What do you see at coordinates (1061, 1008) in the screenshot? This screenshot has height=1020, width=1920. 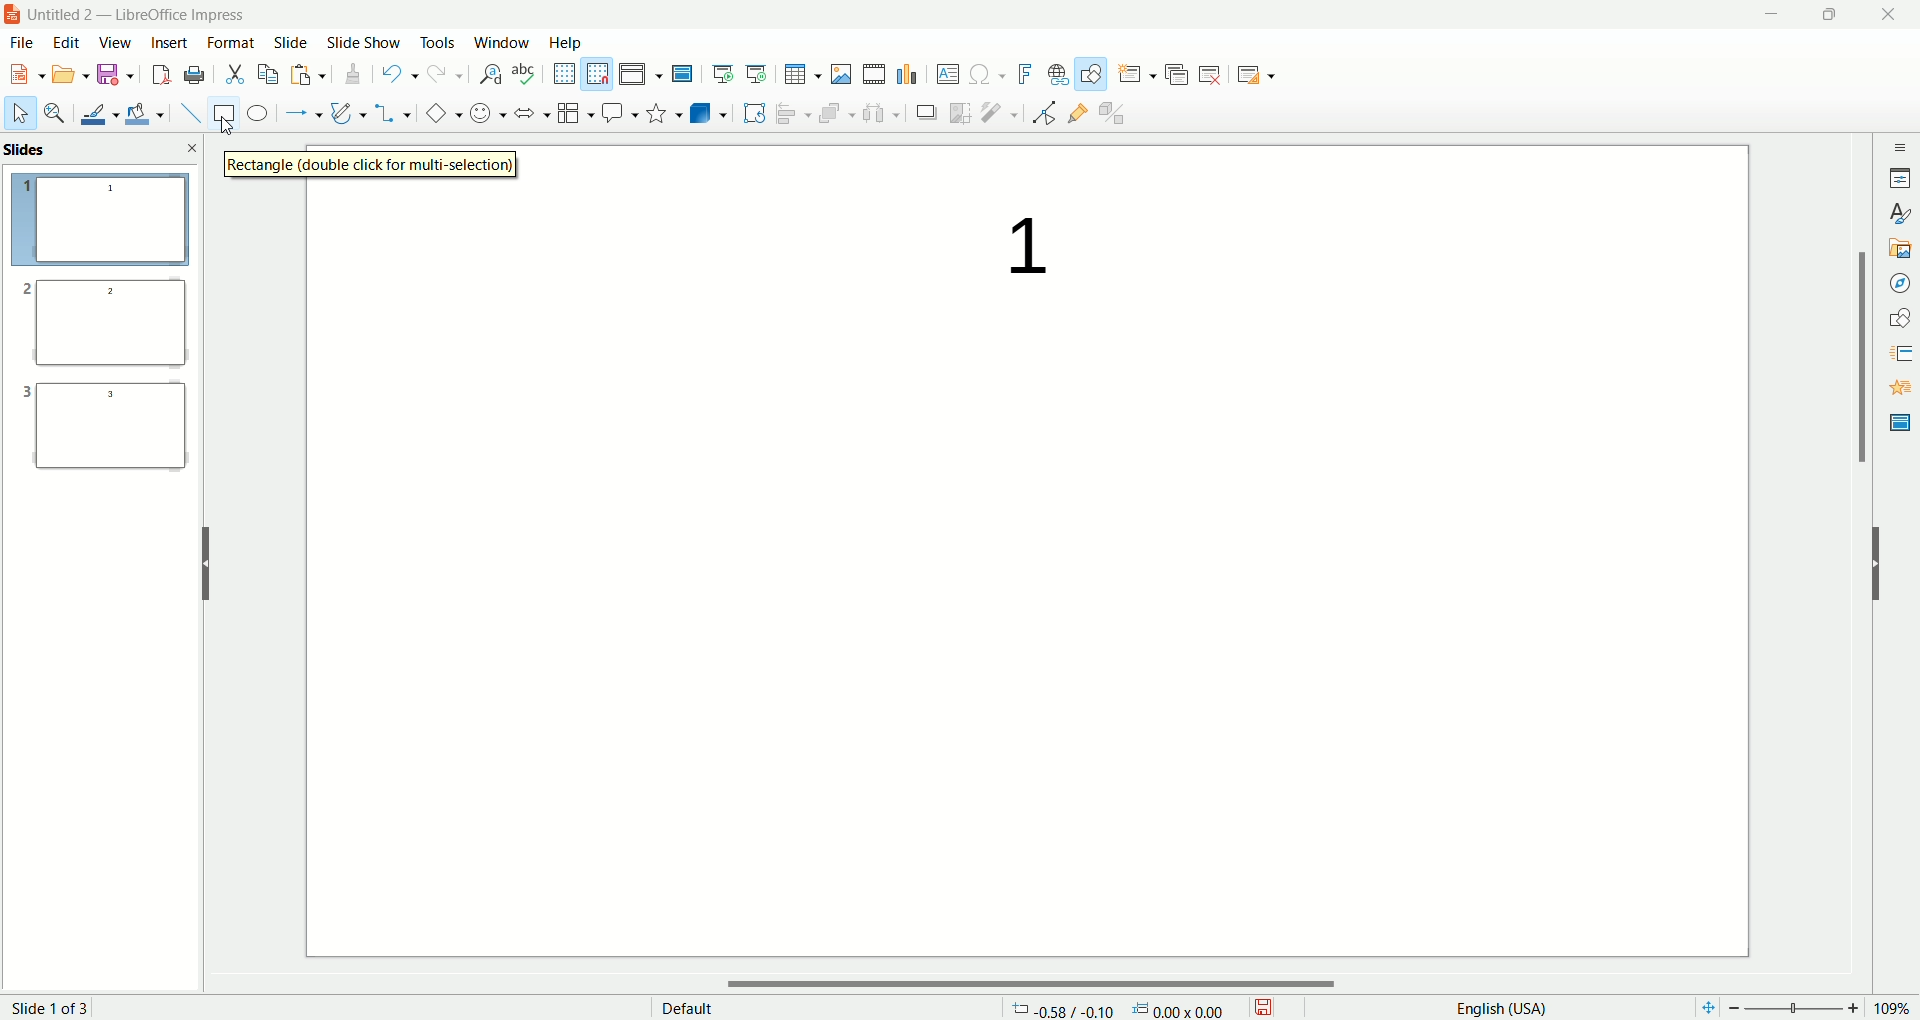 I see `coordinates` at bounding box center [1061, 1008].